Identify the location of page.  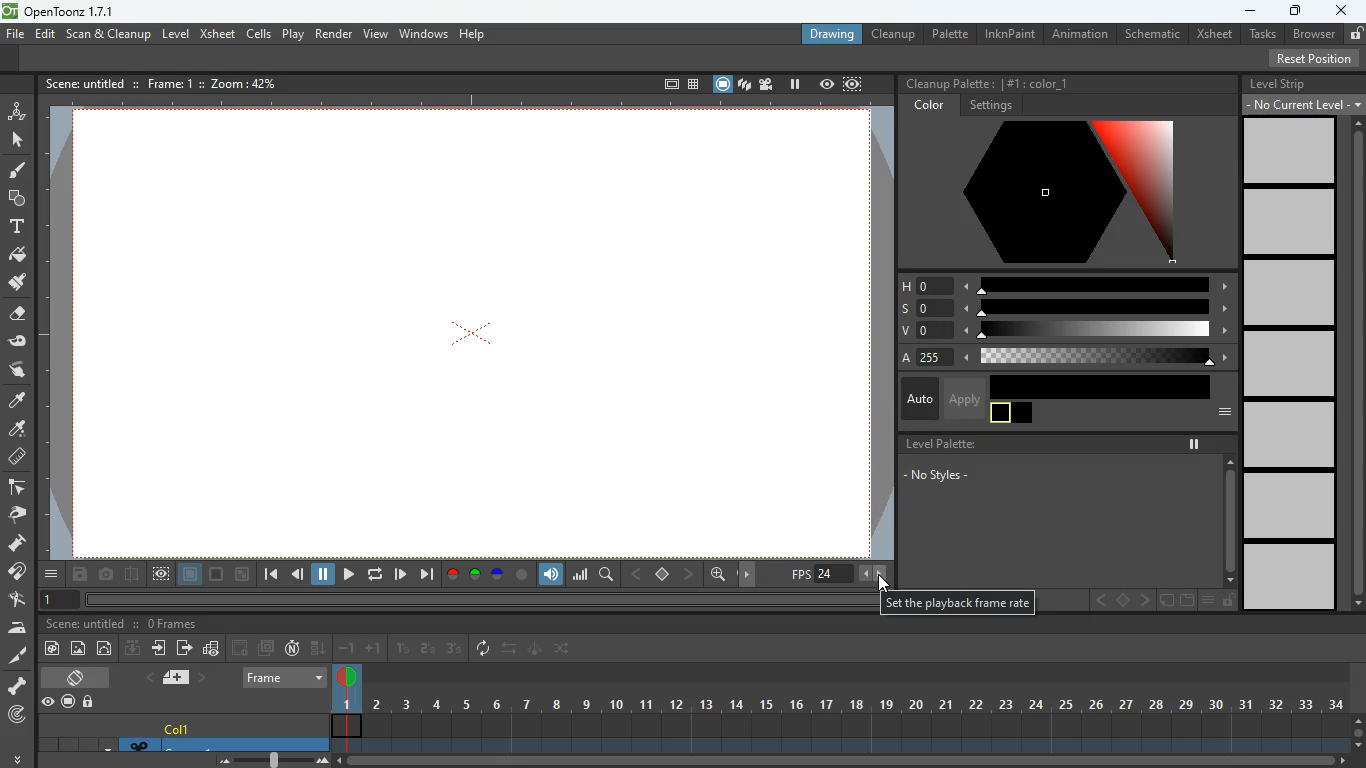
(178, 679).